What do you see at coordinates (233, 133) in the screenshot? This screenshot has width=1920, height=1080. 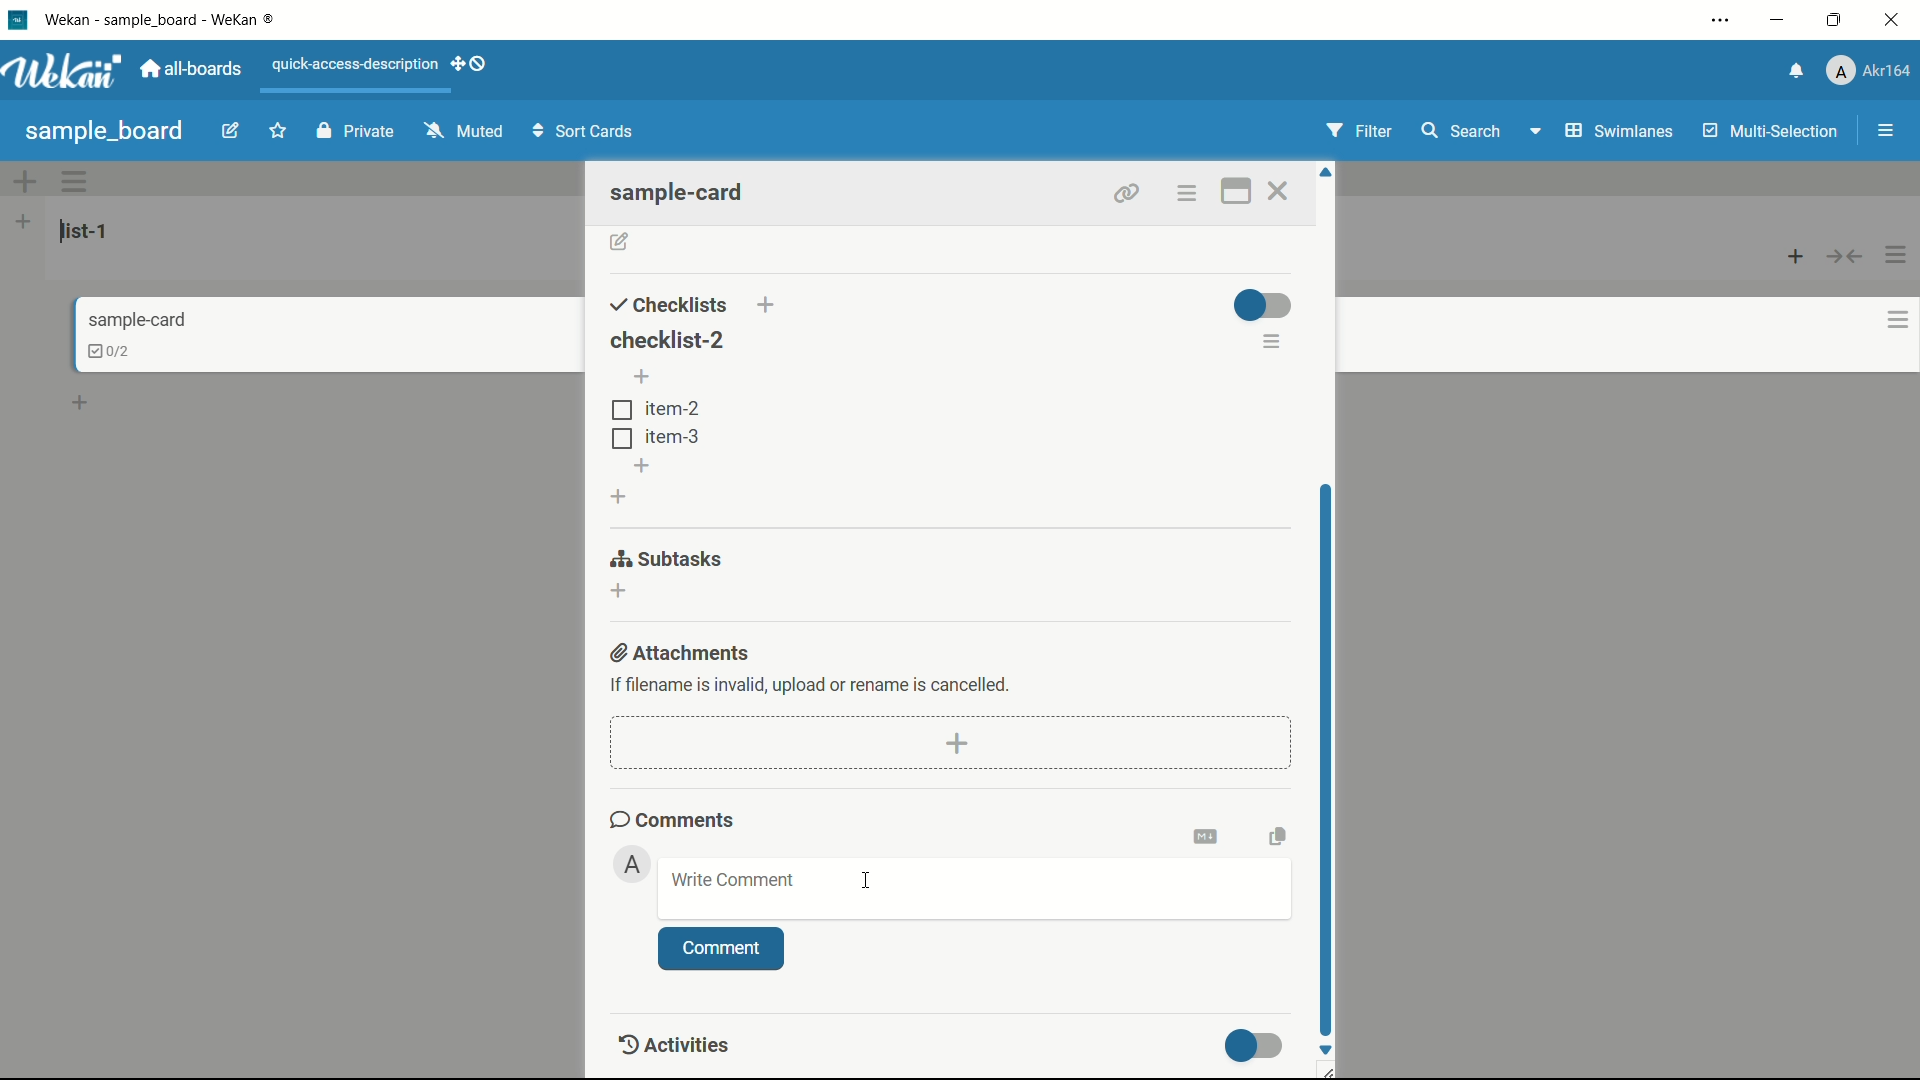 I see `edit` at bounding box center [233, 133].